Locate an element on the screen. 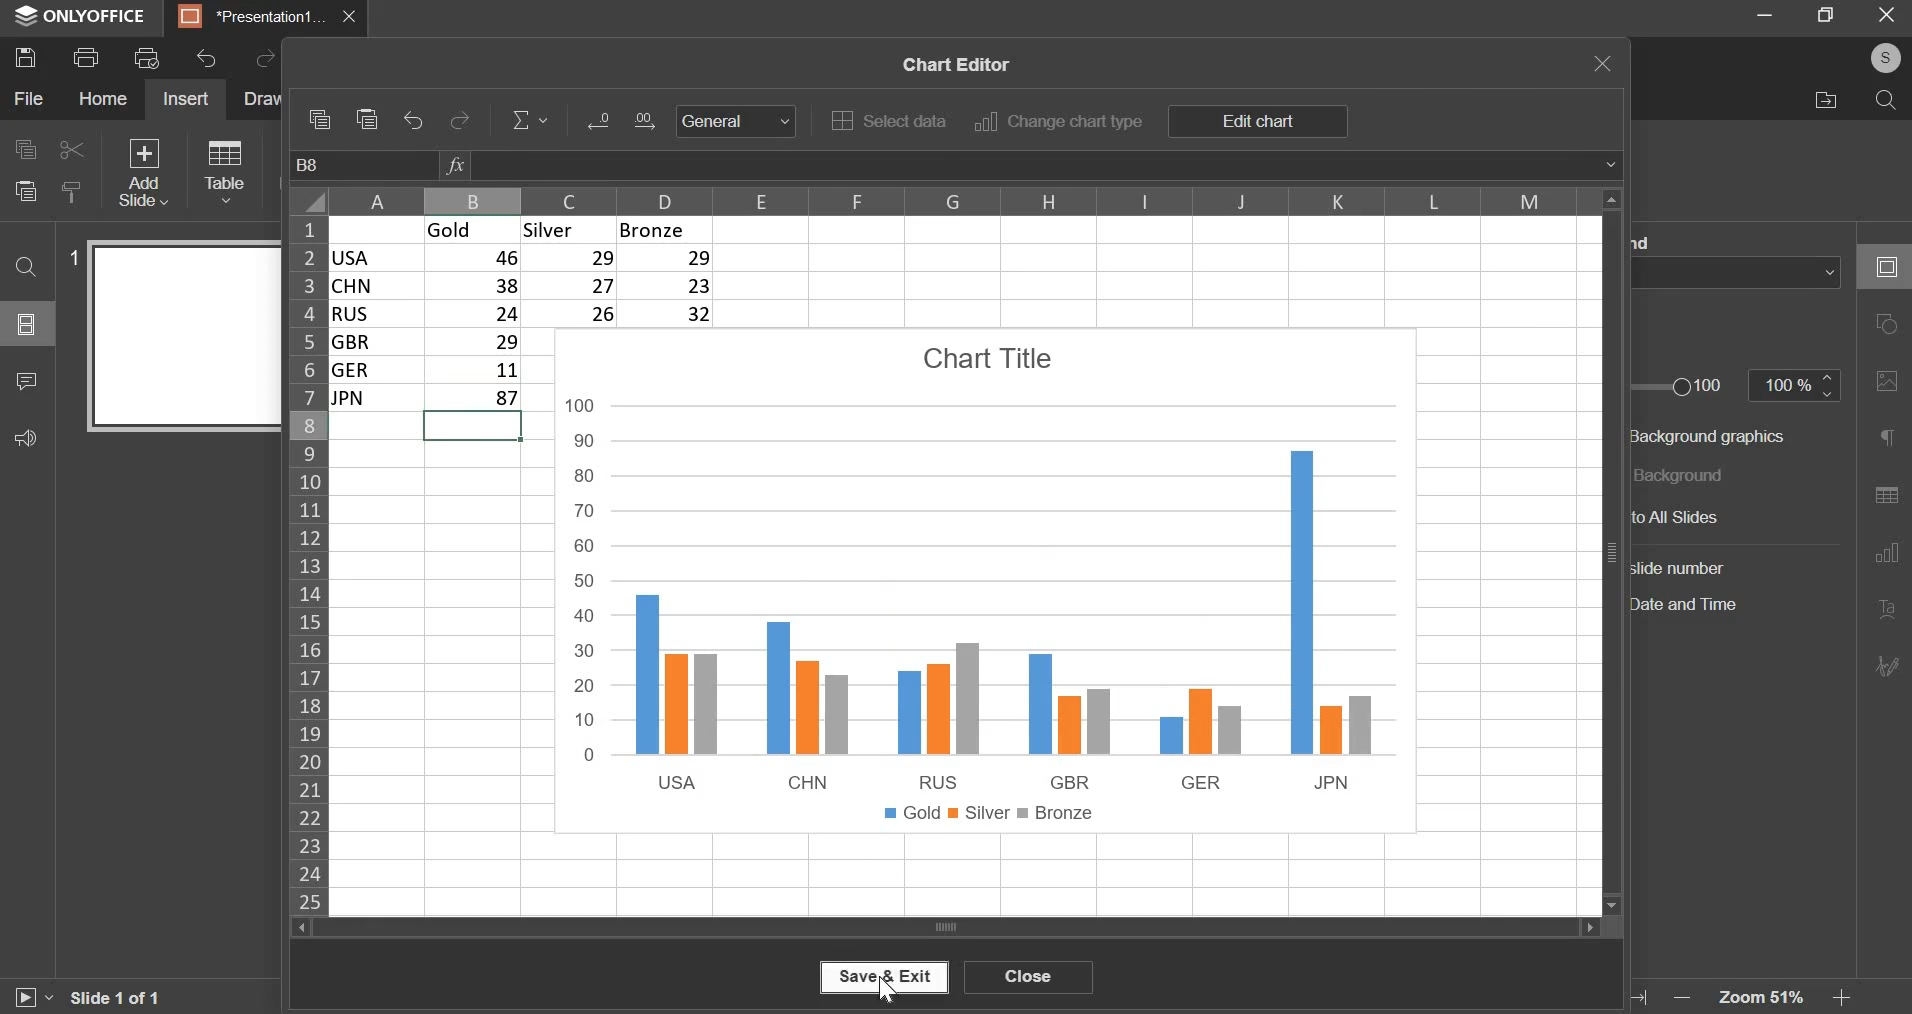 This screenshot has width=1912, height=1014. cut is located at coordinates (68, 150).